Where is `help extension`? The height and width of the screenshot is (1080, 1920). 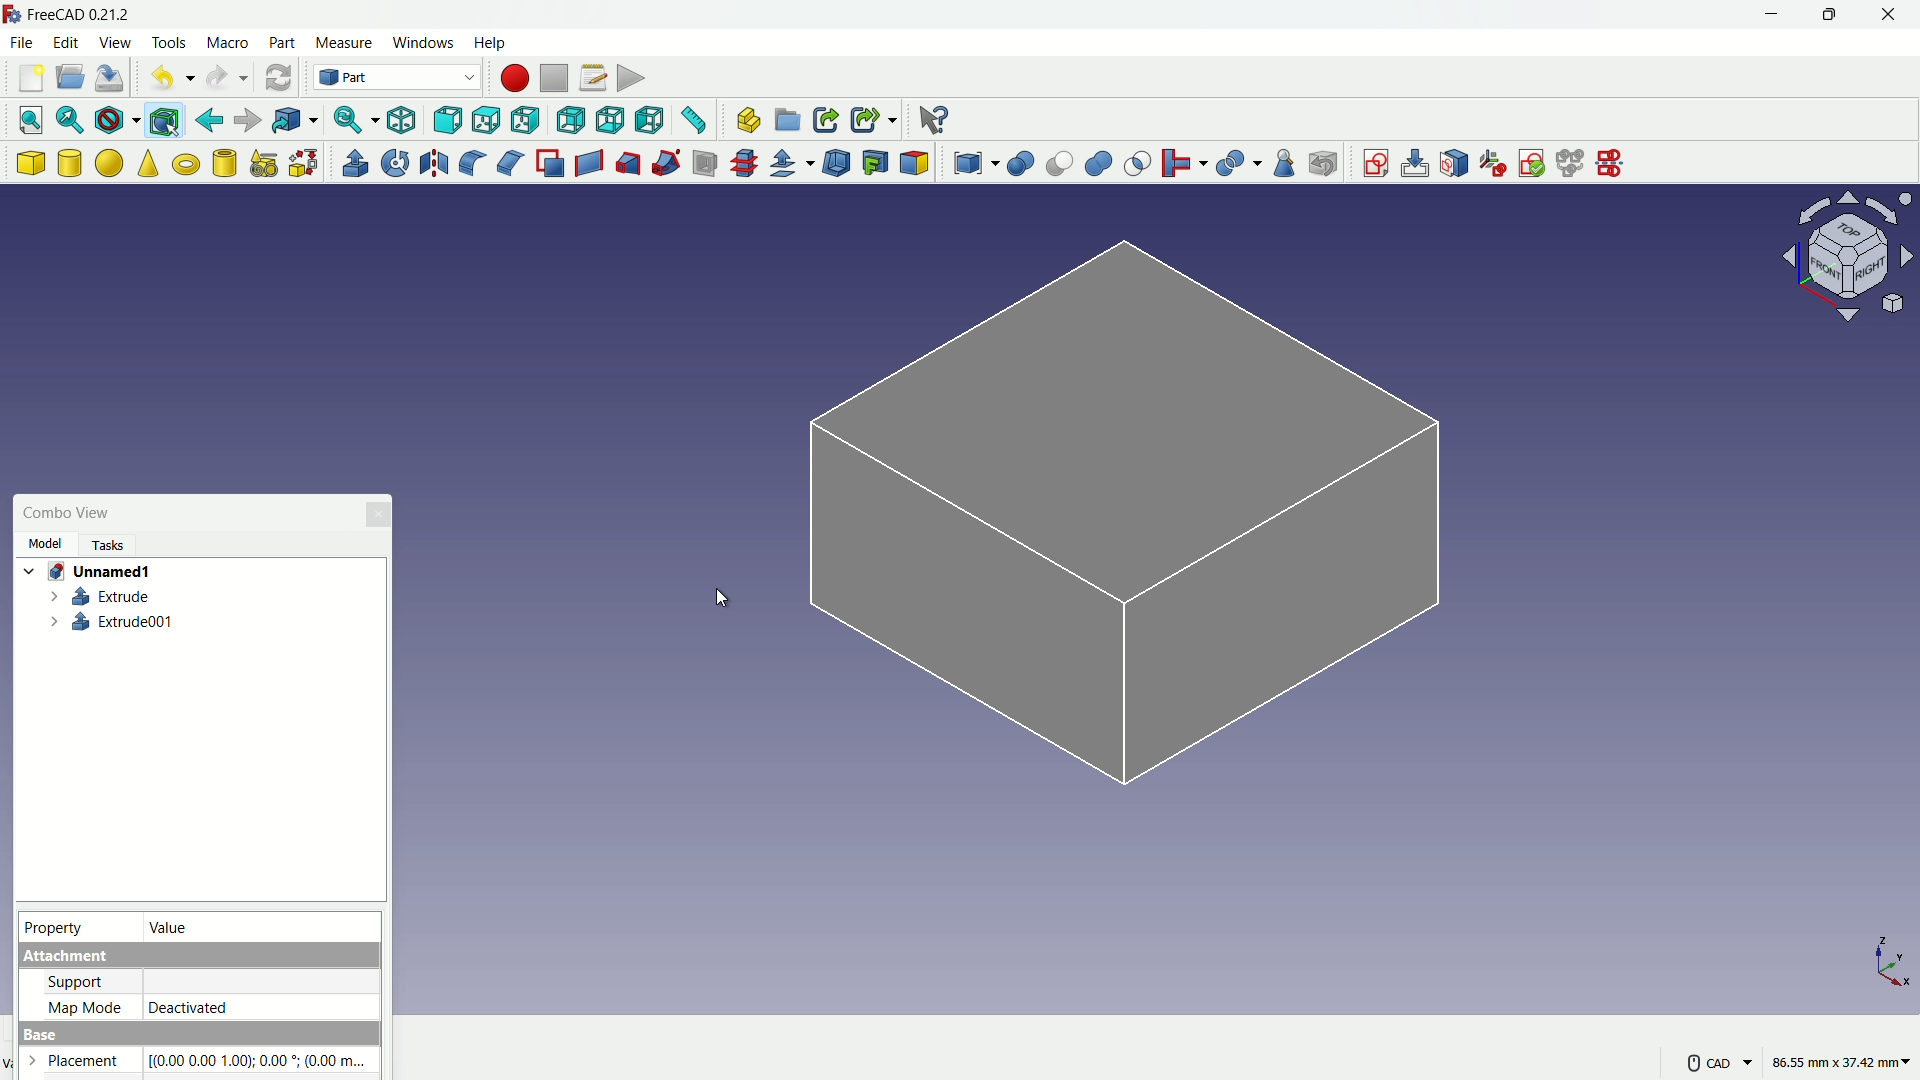
help extension is located at coordinates (932, 119).